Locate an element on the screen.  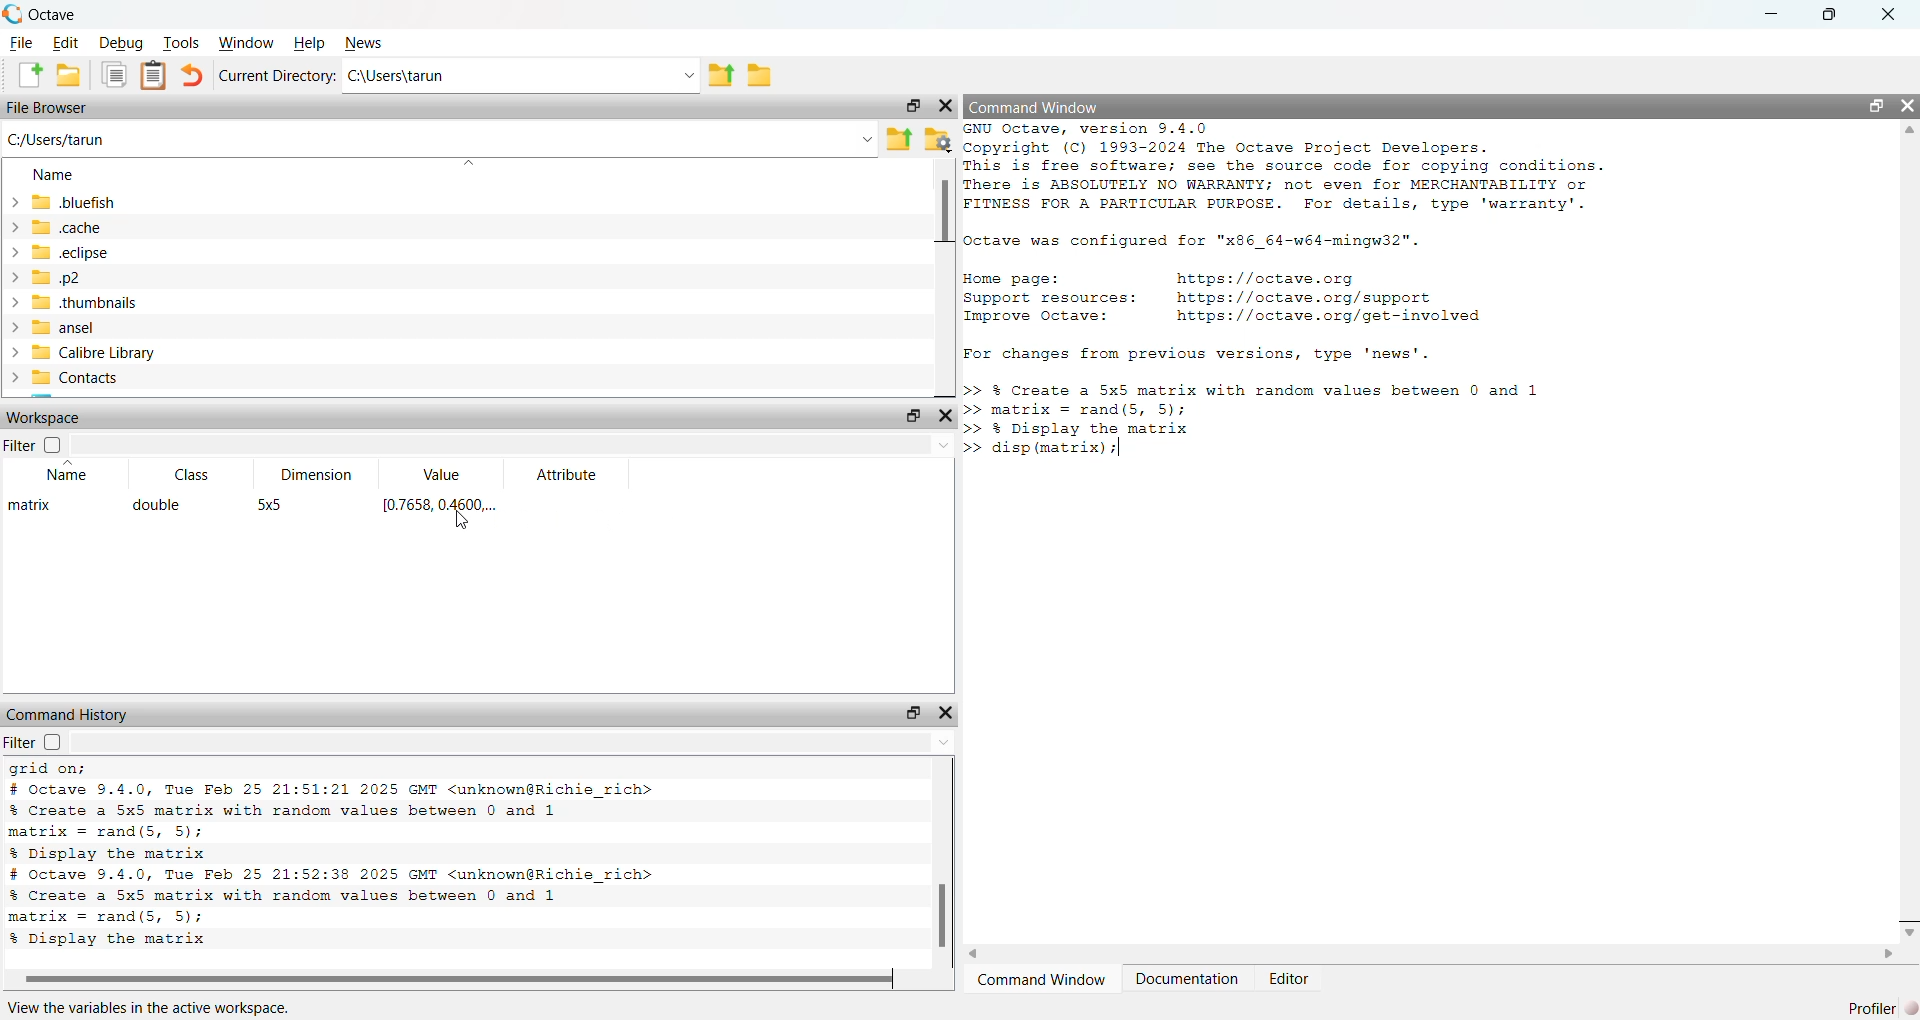
Calibre Library is located at coordinates (95, 351).